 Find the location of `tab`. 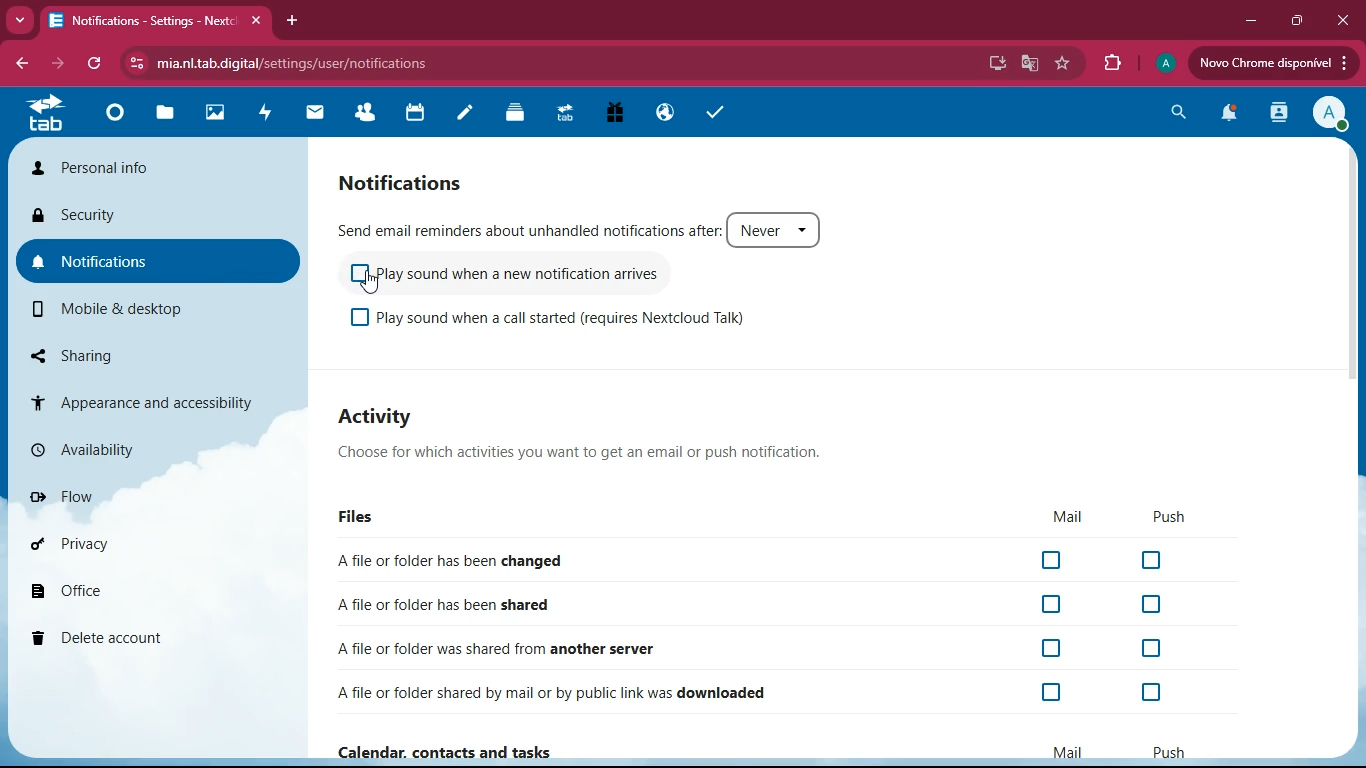

tab is located at coordinates (569, 114).